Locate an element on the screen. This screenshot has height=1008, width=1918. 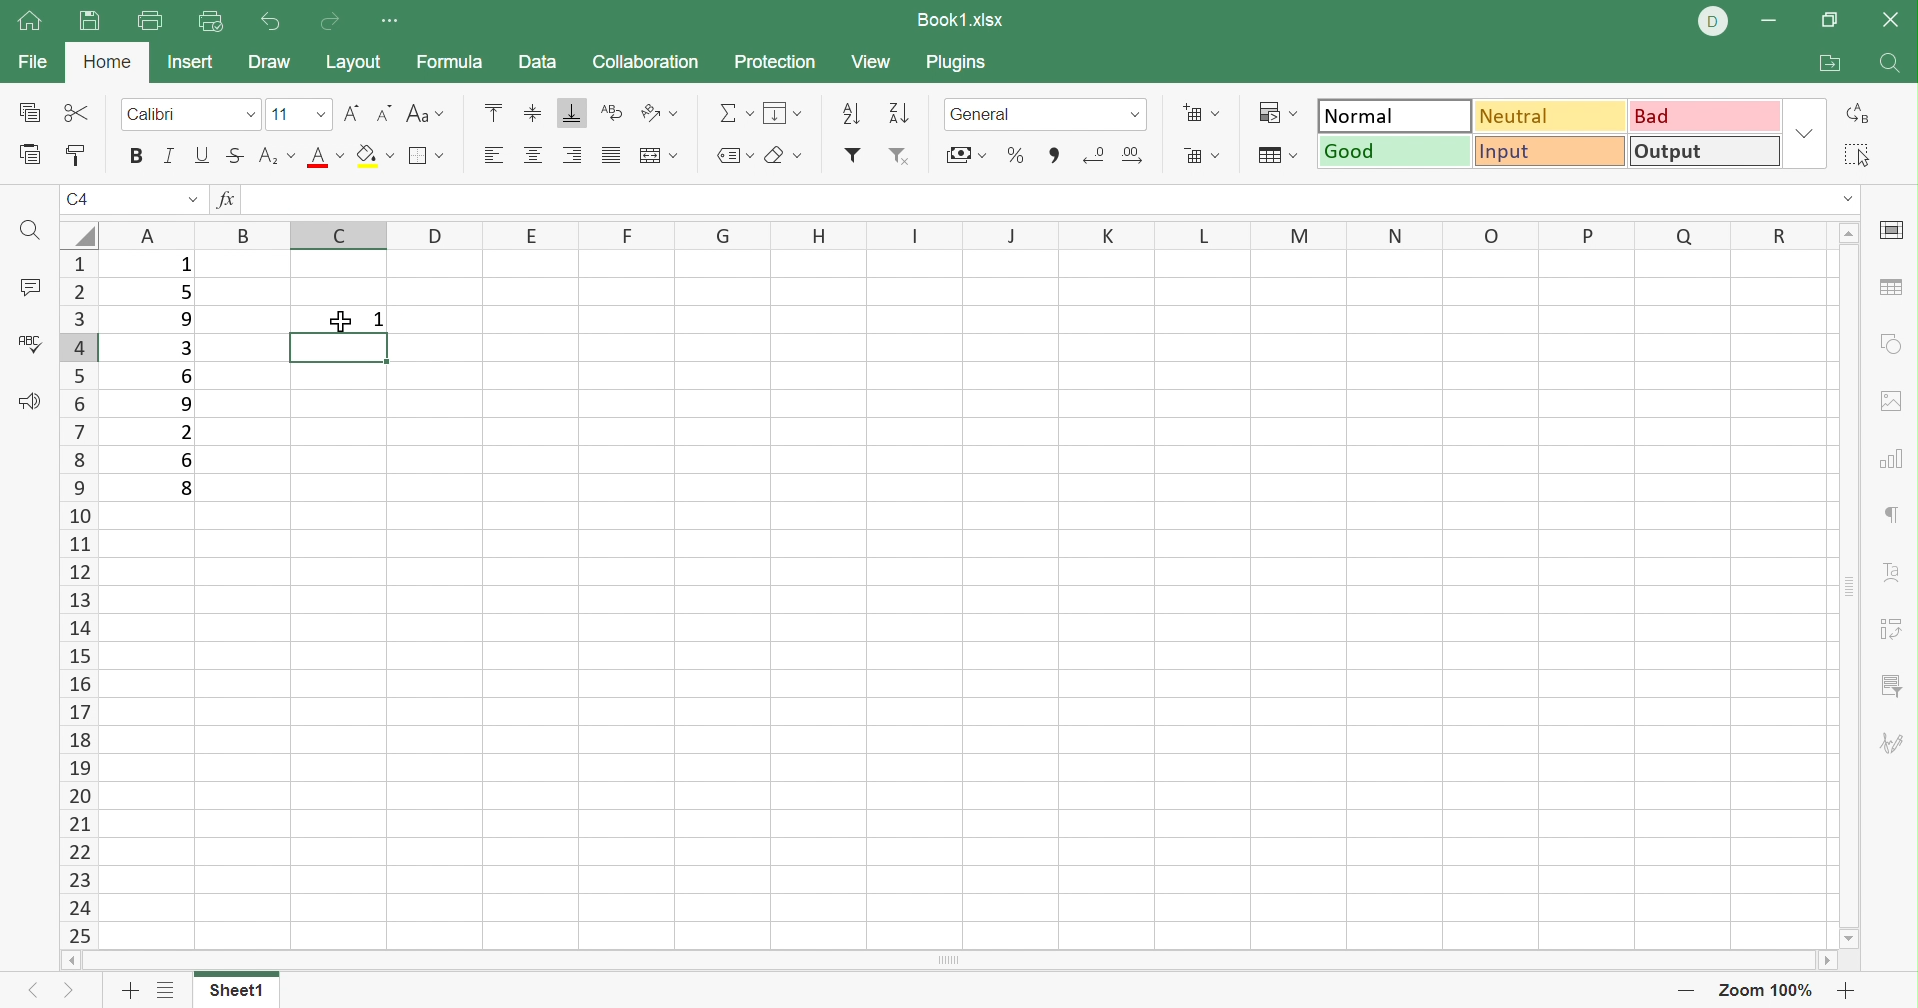
Merge and center is located at coordinates (659, 156).